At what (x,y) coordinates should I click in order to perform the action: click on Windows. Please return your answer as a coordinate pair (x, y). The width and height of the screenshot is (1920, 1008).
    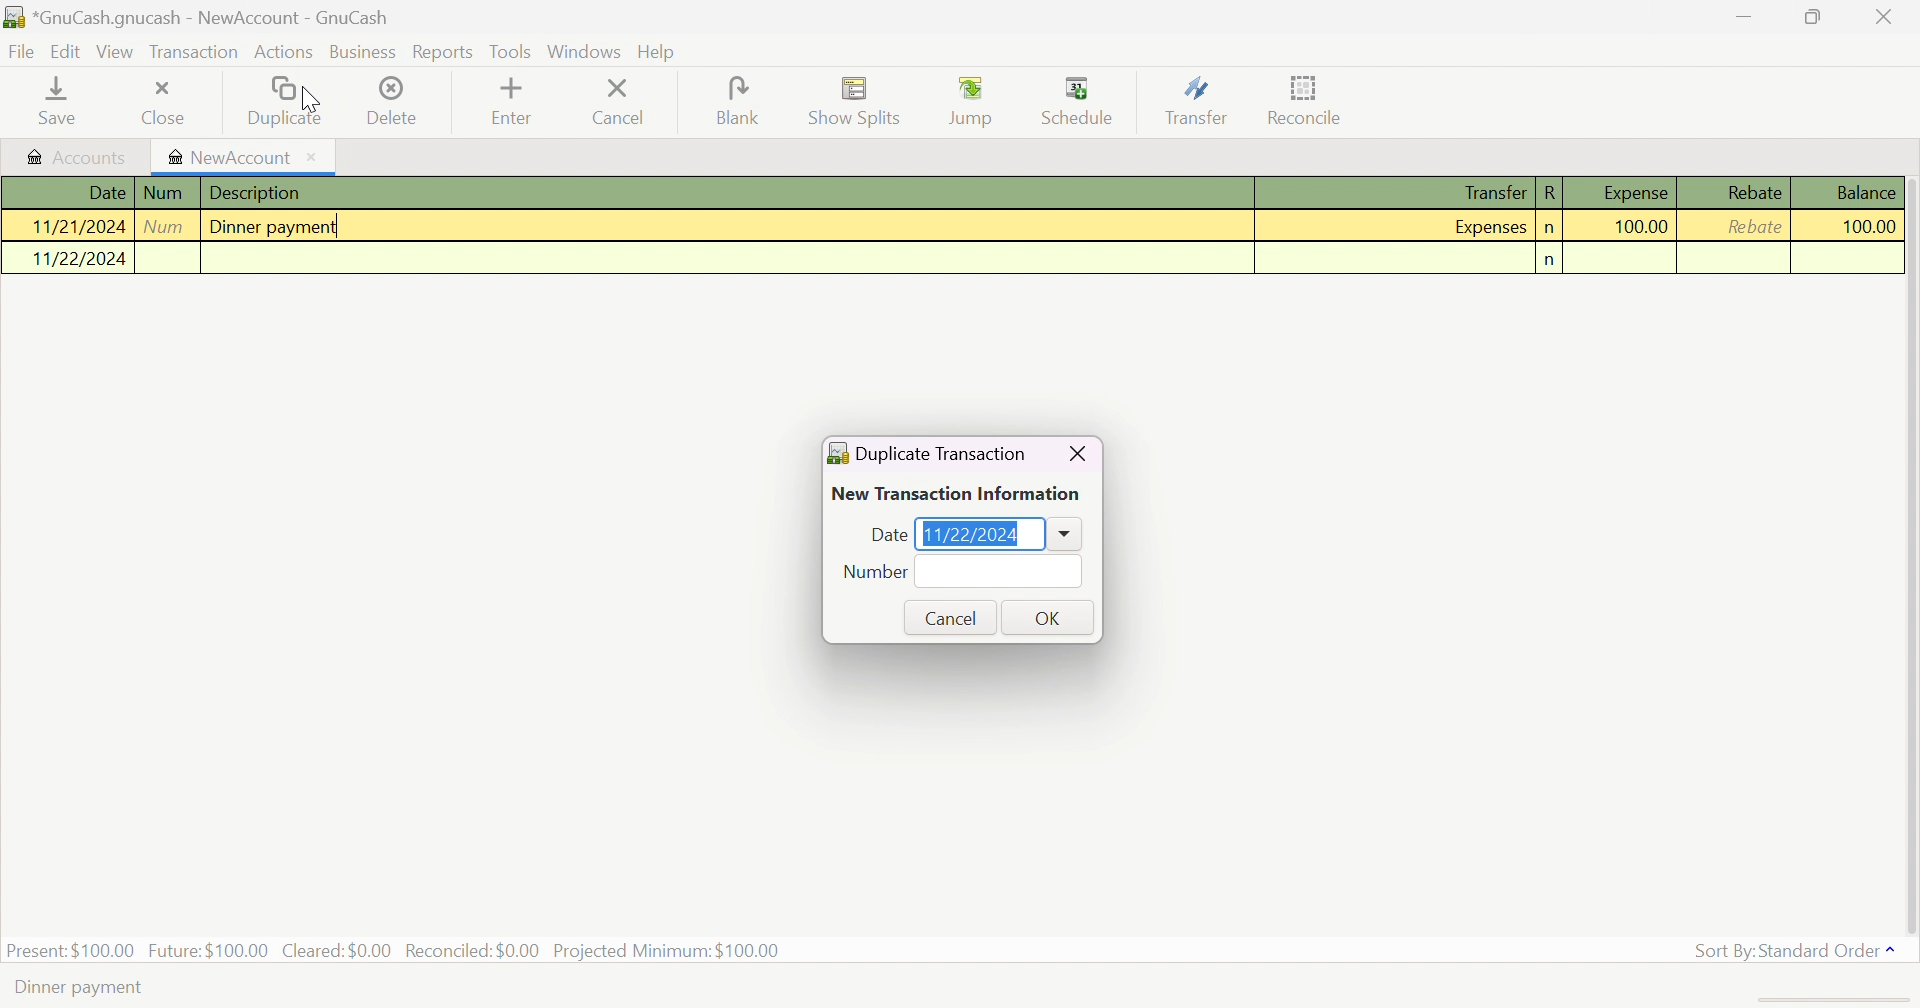
    Looking at the image, I should click on (587, 53).